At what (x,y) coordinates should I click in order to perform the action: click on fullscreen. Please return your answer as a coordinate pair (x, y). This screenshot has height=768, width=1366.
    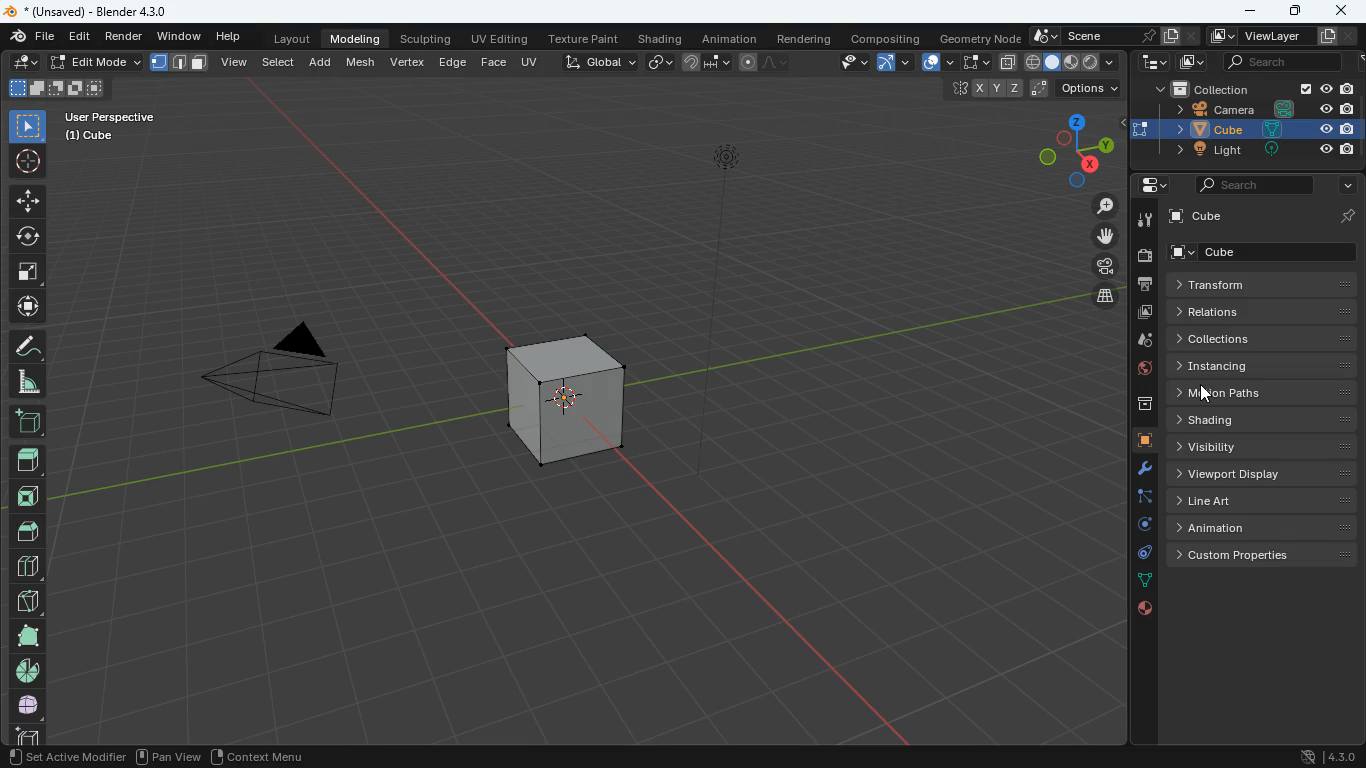
    Looking at the image, I should click on (974, 61).